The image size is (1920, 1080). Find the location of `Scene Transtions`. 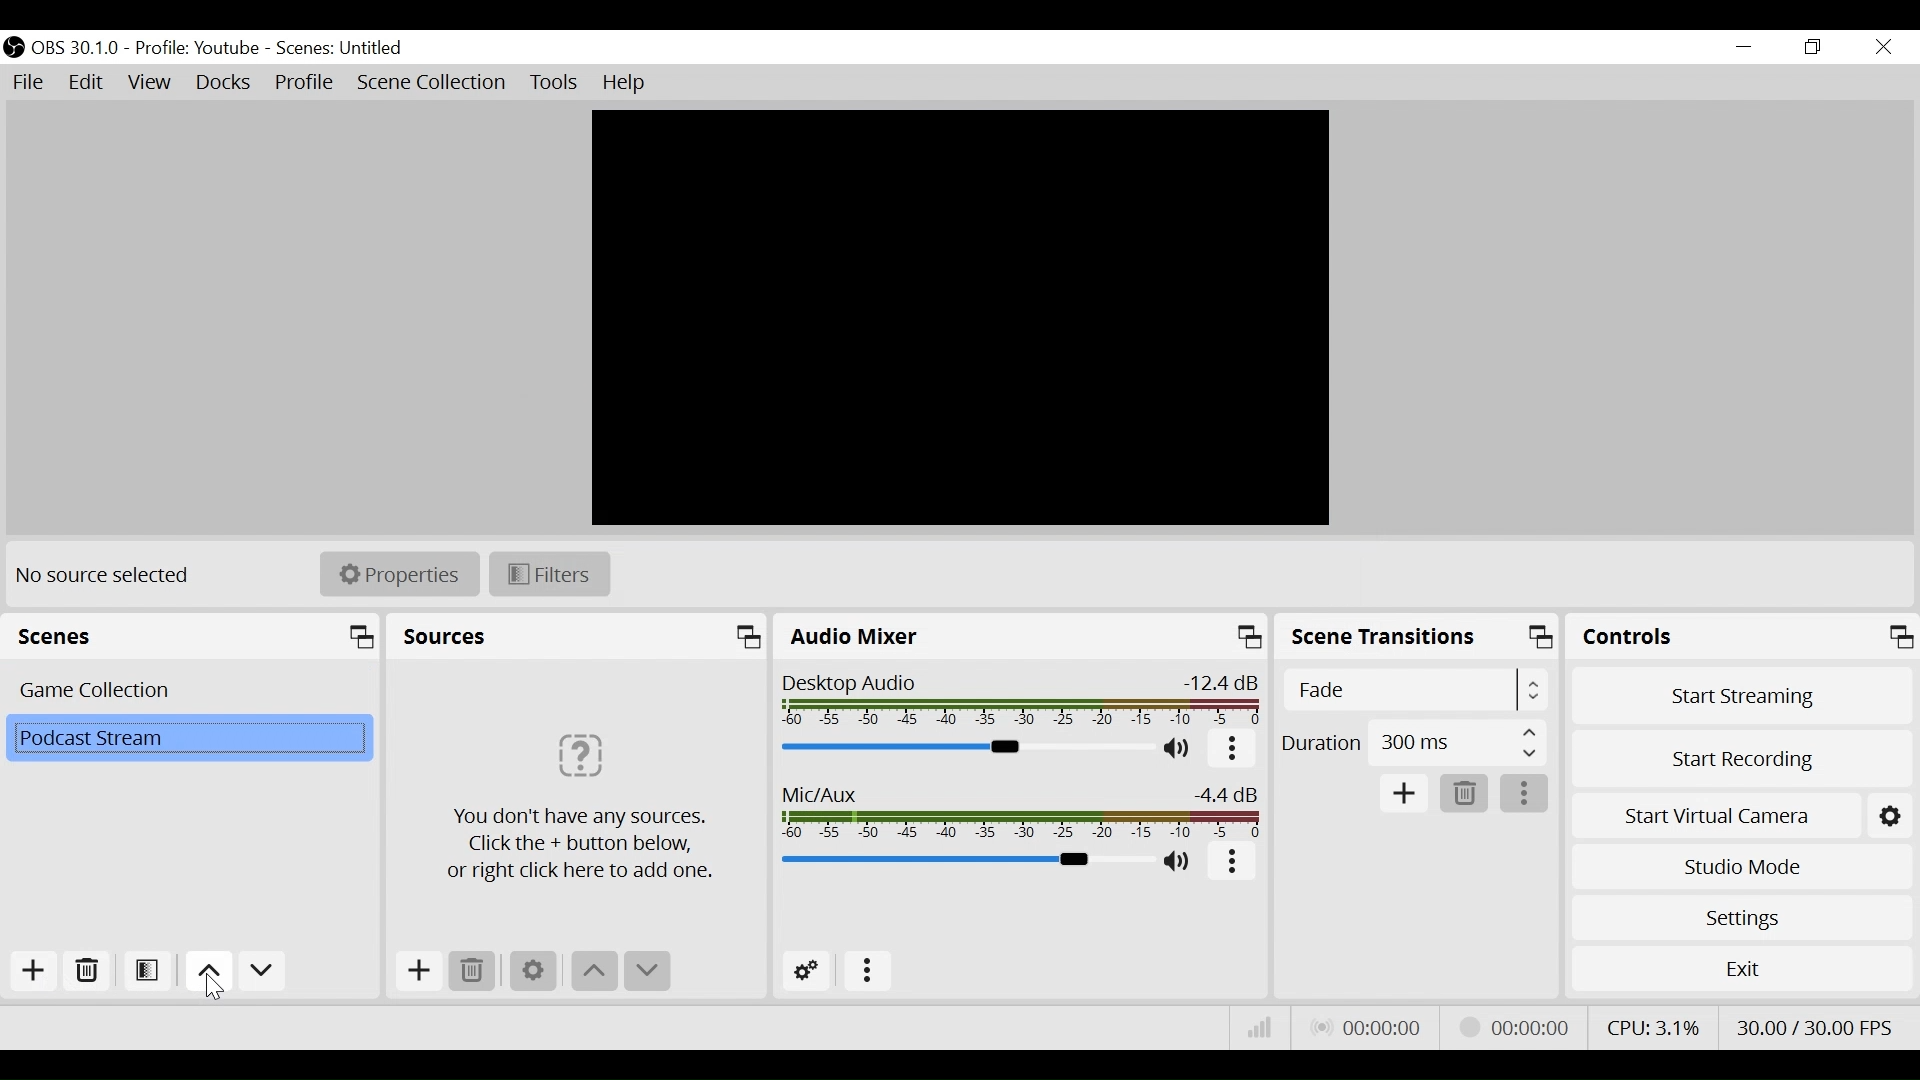

Scene Transtions is located at coordinates (1418, 637).